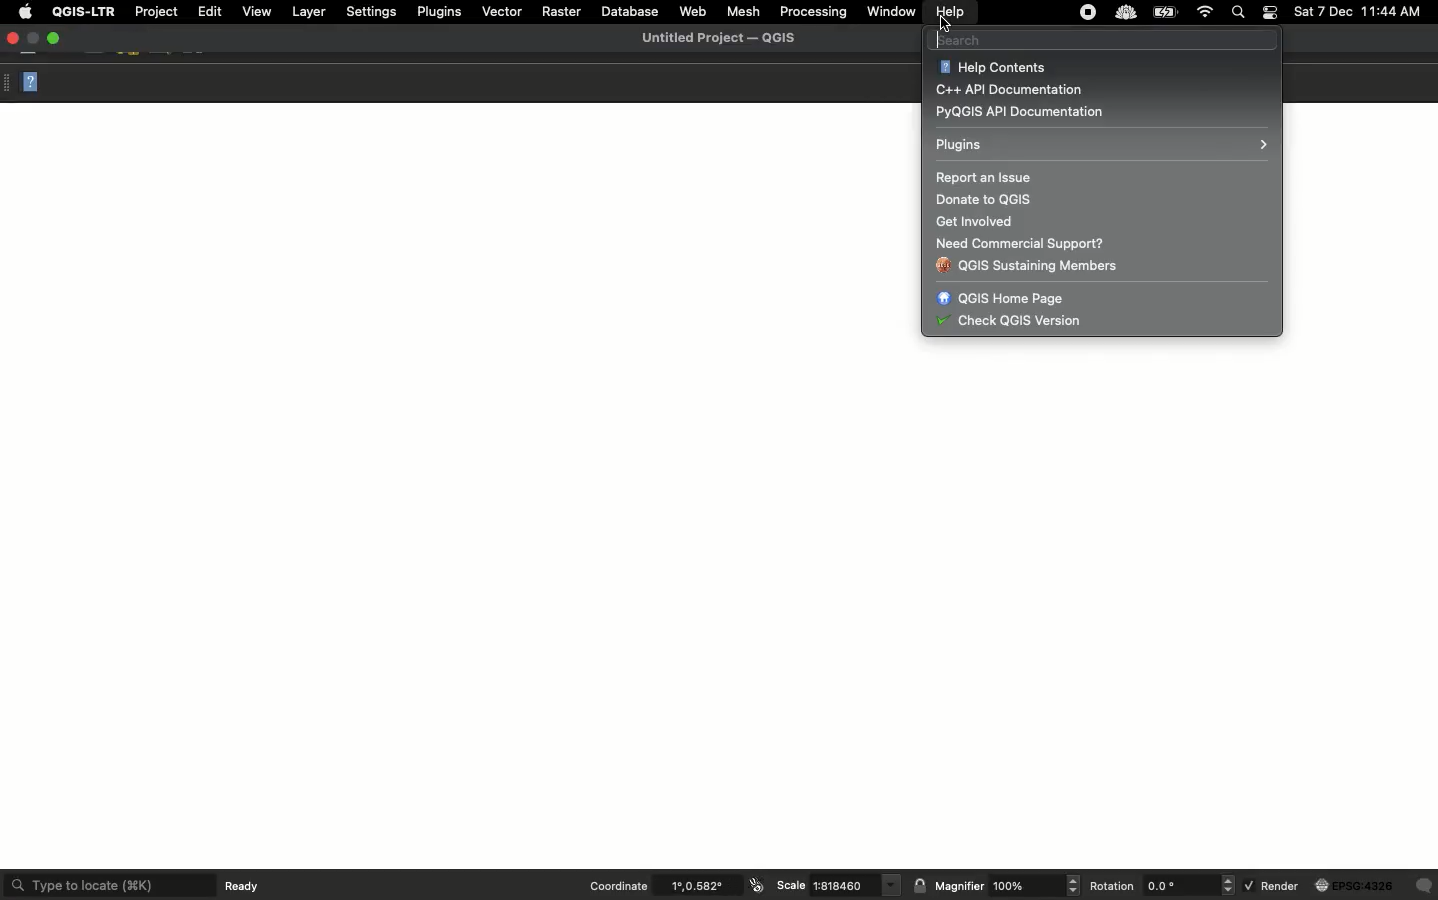  What do you see at coordinates (1026, 267) in the screenshot?
I see `QGIS` at bounding box center [1026, 267].